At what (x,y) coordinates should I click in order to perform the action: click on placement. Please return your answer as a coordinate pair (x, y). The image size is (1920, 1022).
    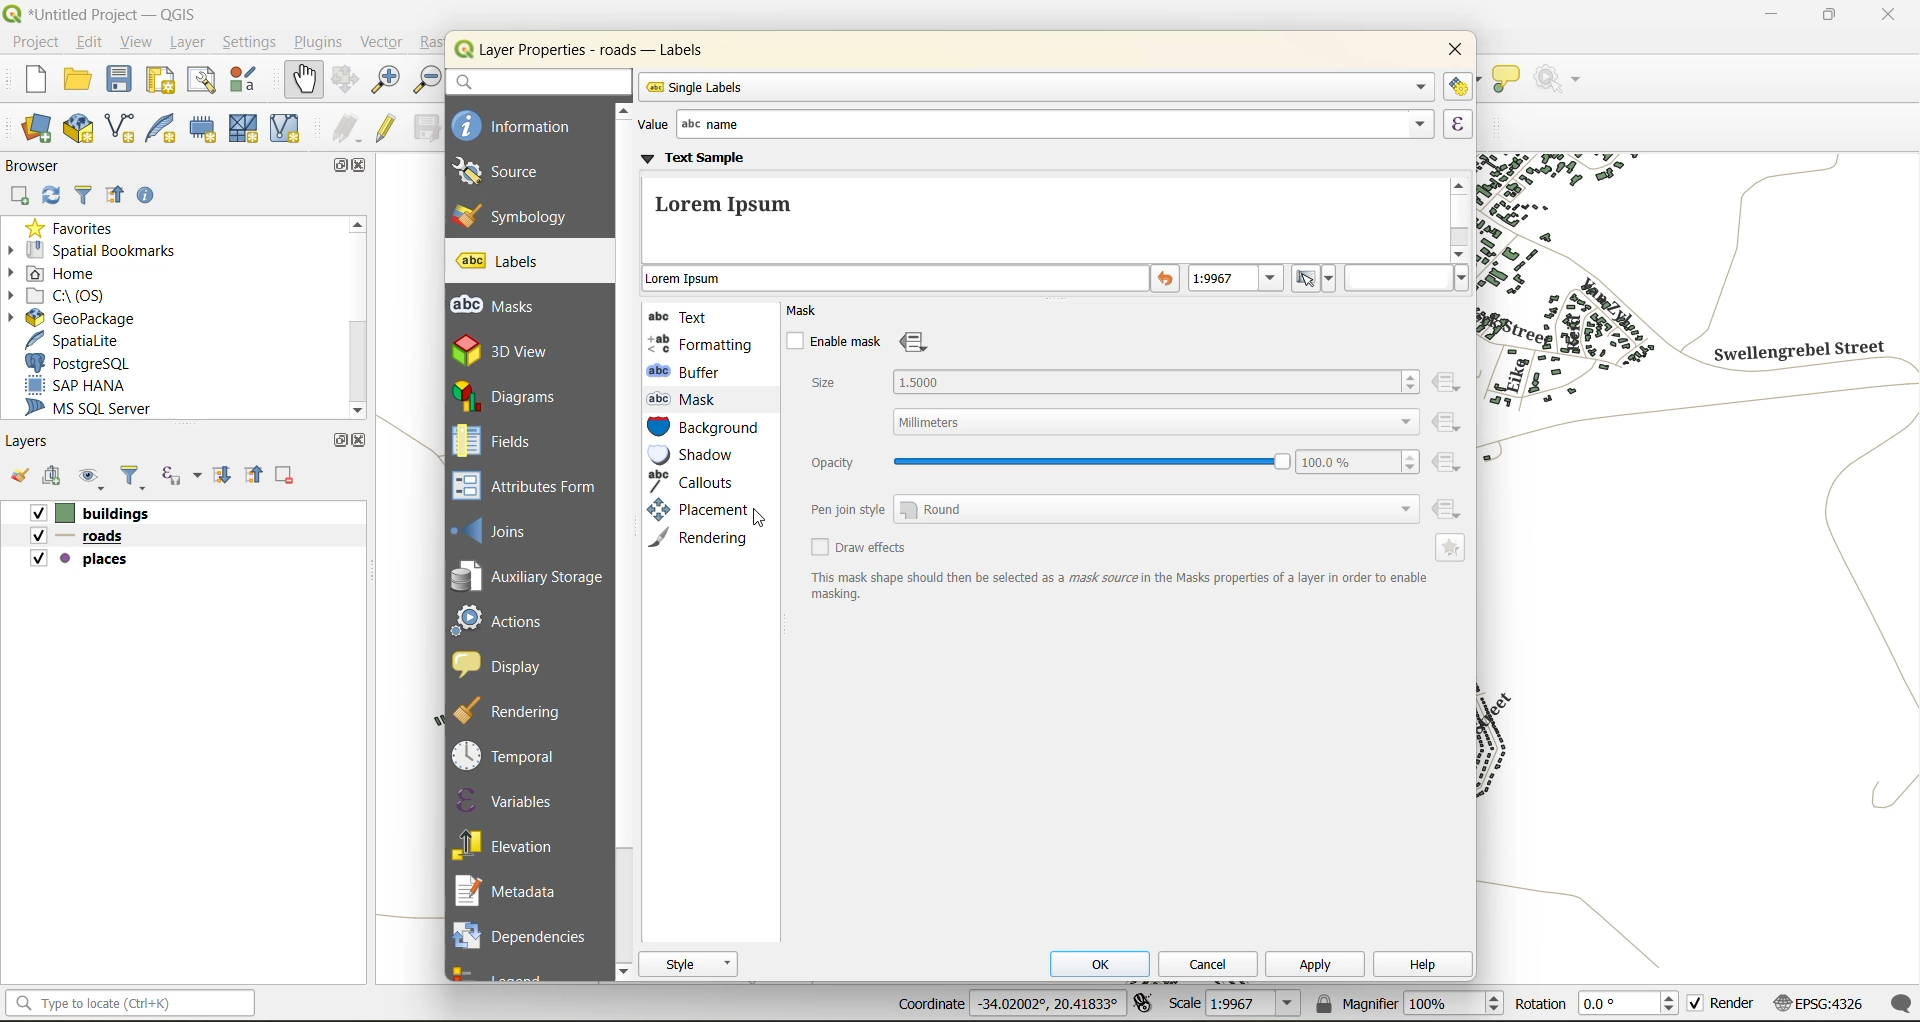
    Looking at the image, I should click on (695, 510).